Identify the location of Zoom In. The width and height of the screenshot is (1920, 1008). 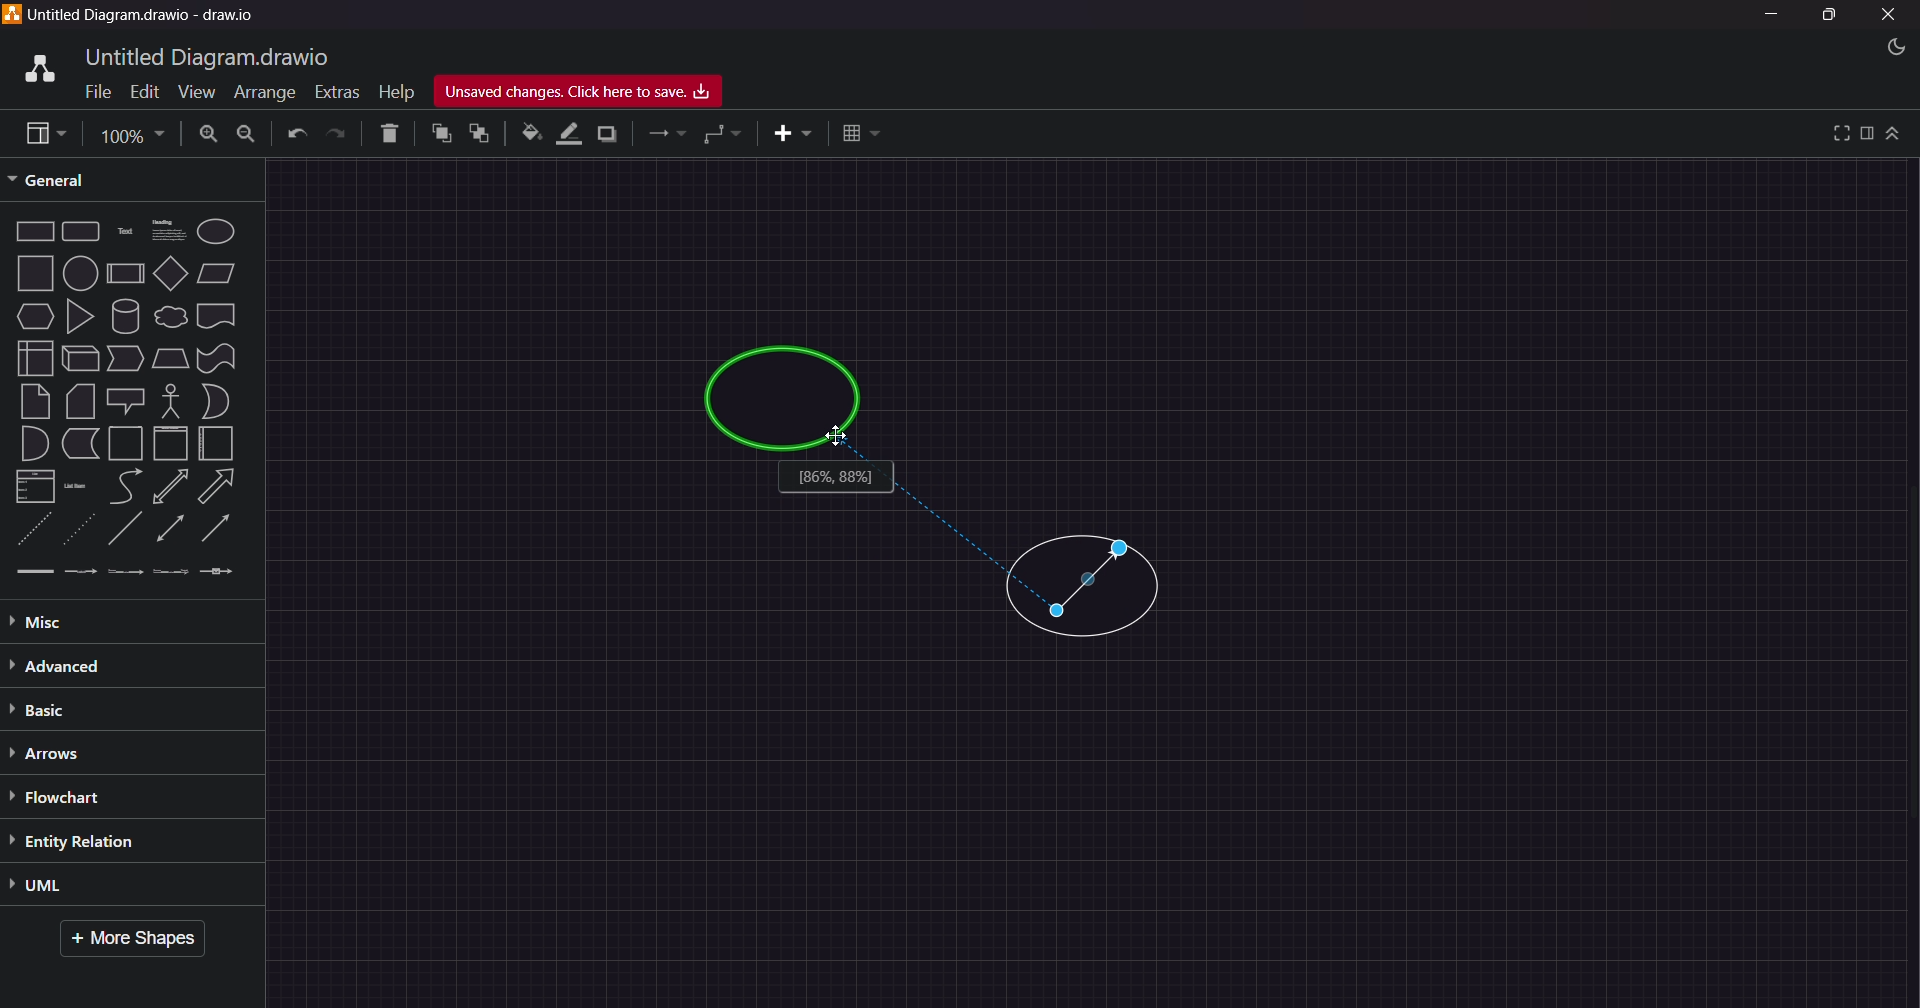
(209, 133).